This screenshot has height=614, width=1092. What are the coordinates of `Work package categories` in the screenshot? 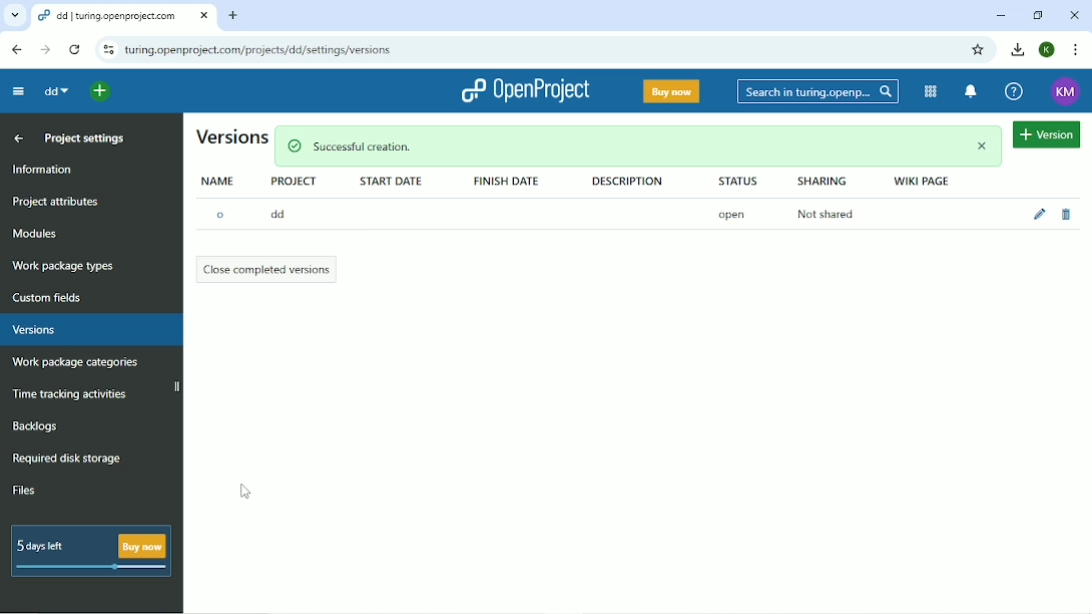 It's located at (74, 363).